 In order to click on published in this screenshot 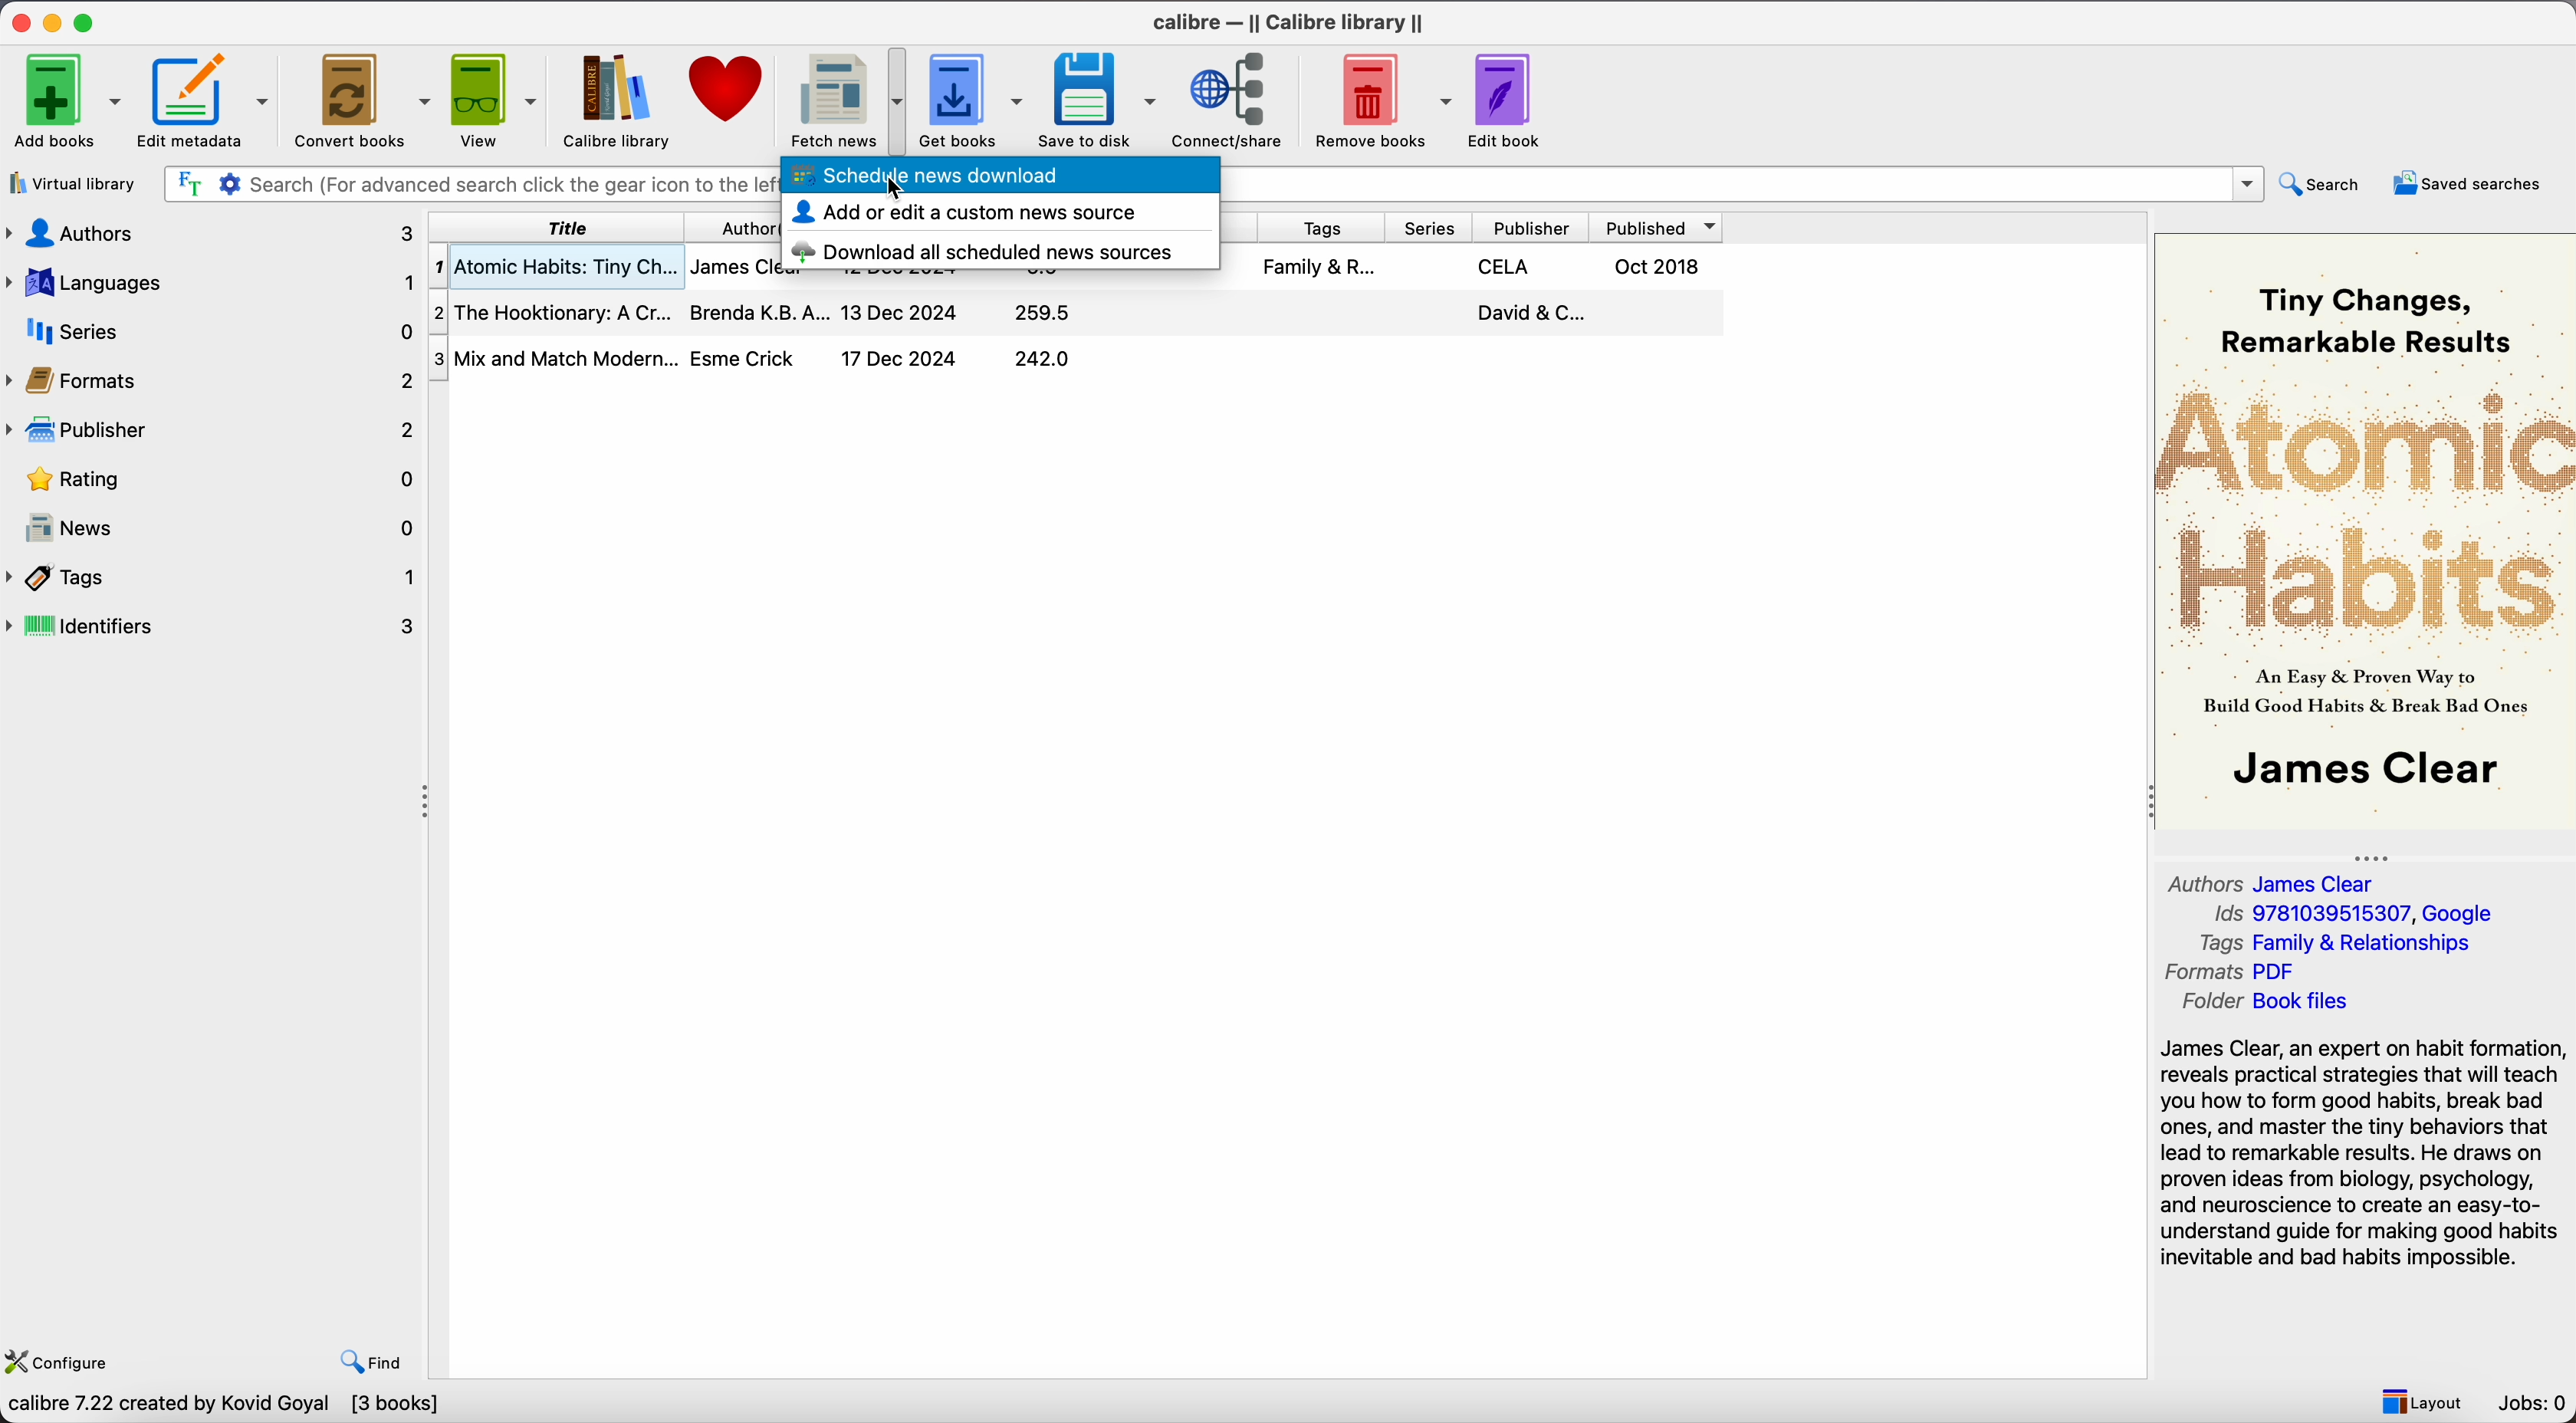, I will do `click(1663, 227)`.